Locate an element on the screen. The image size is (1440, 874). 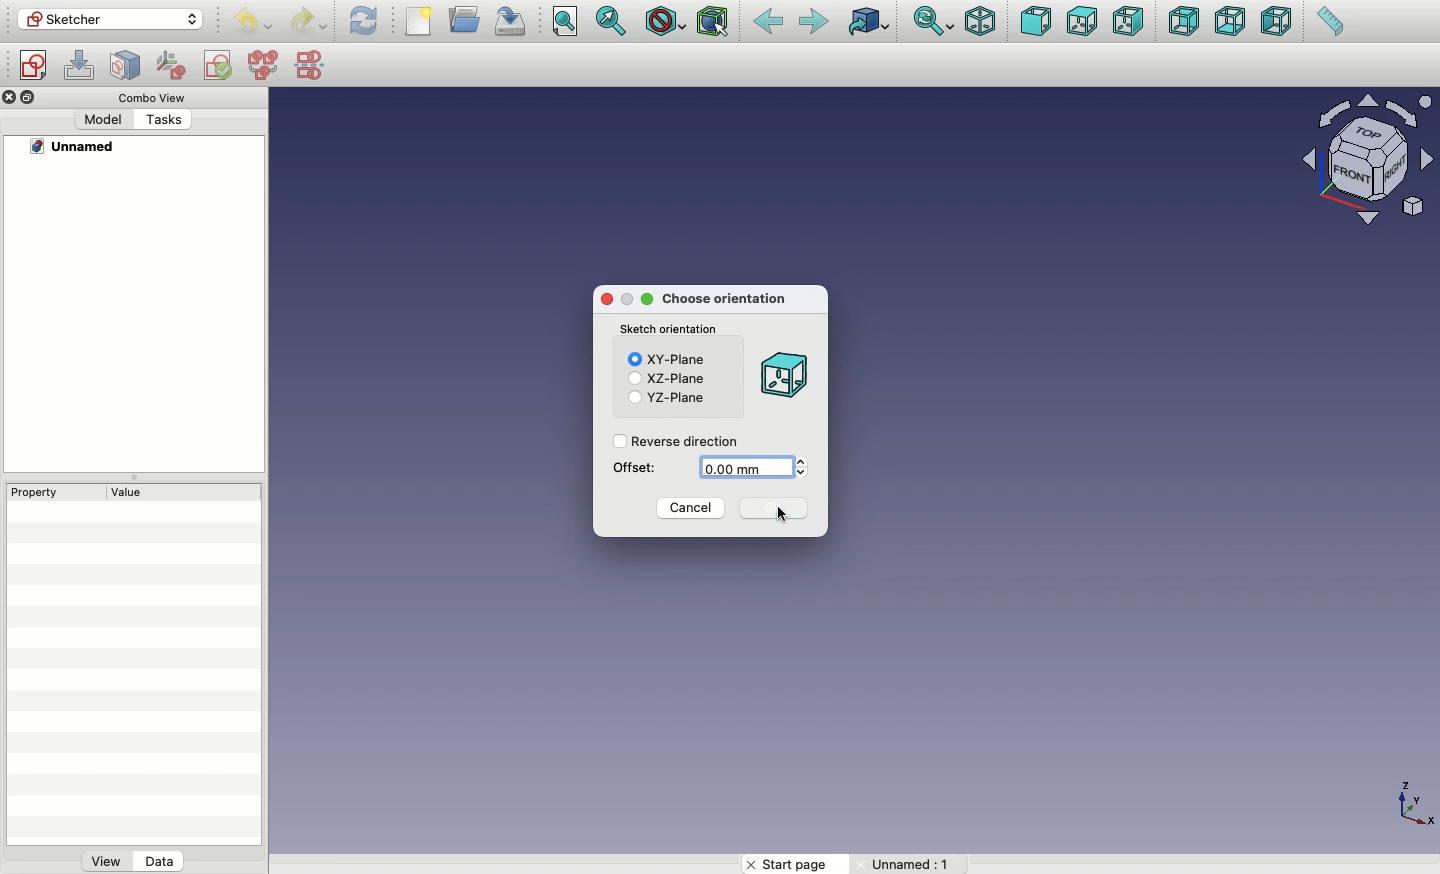
Draw style is located at coordinates (665, 21).